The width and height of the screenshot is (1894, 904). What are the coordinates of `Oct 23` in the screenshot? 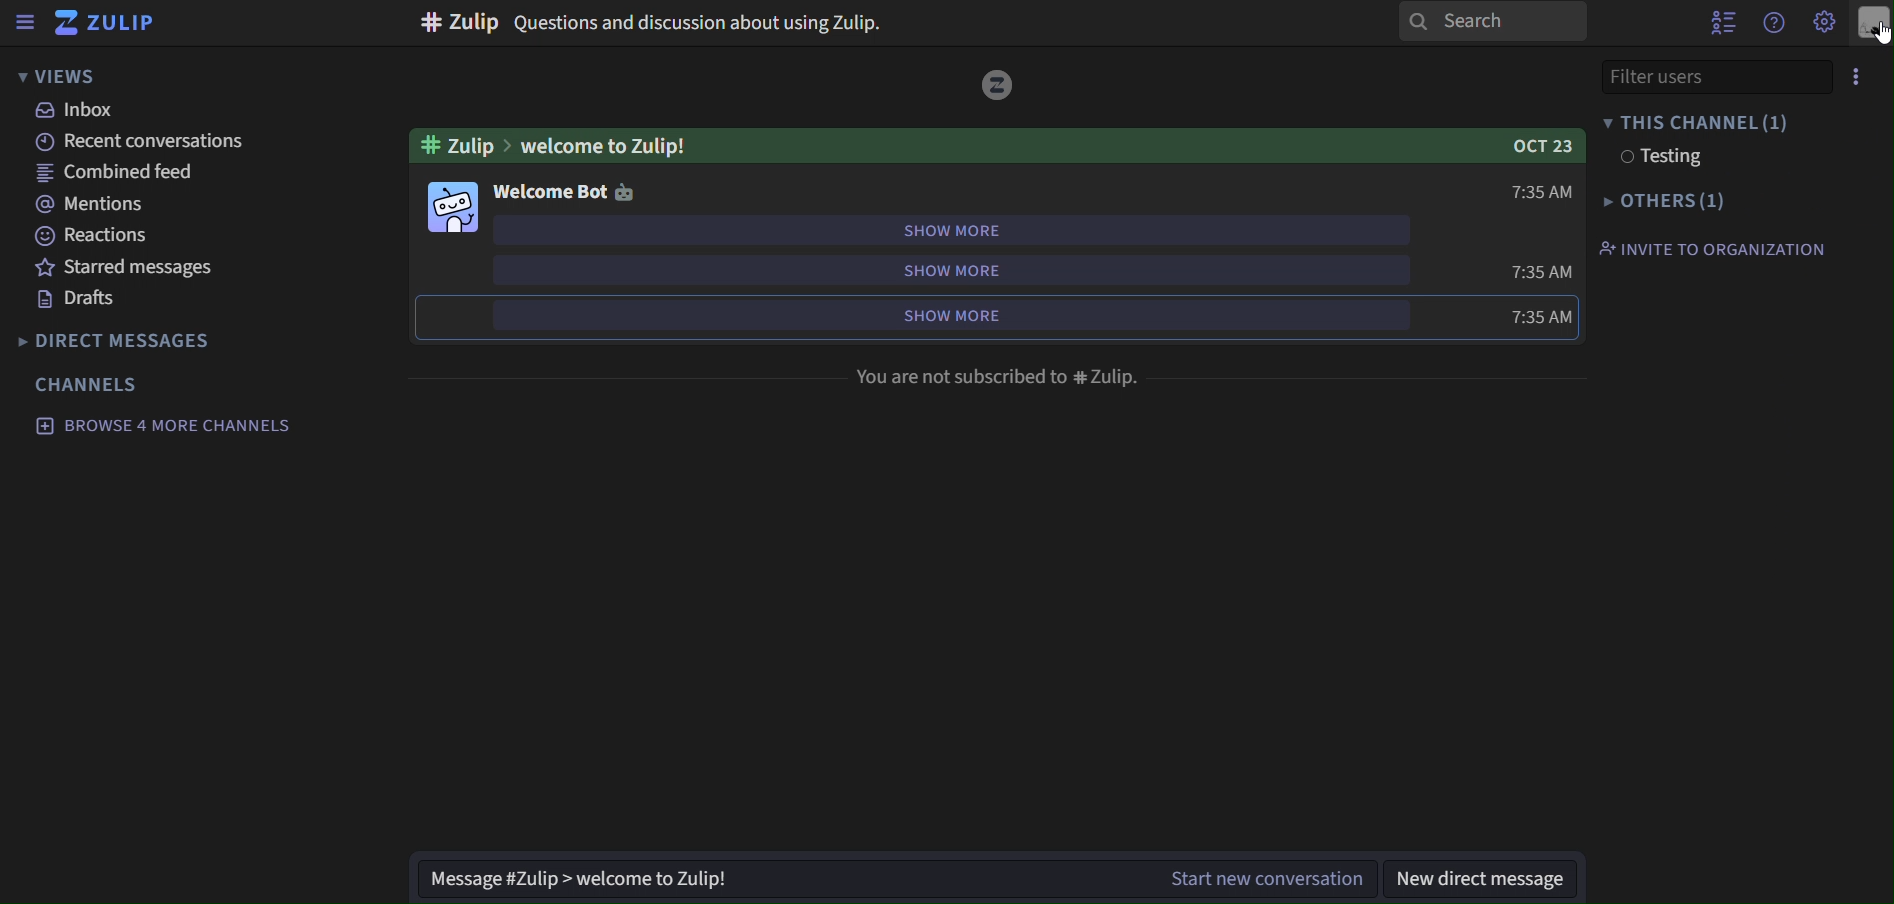 It's located at (1540, 147).